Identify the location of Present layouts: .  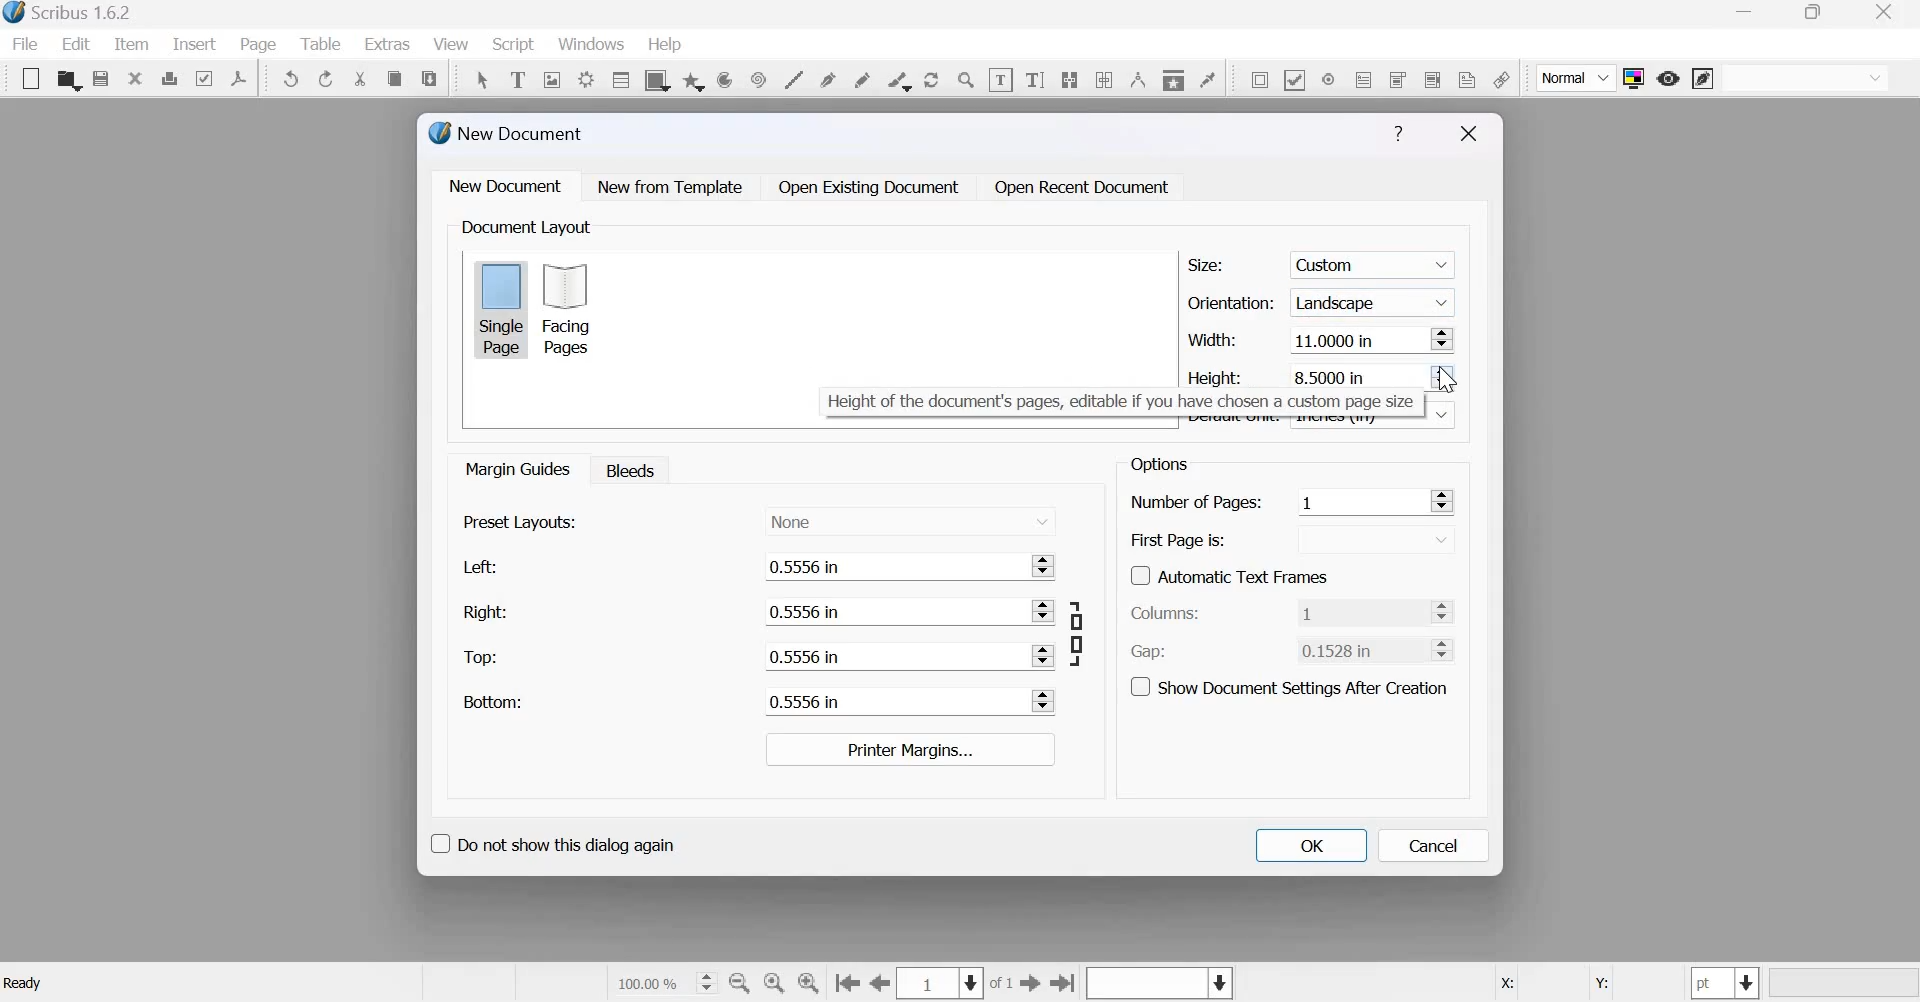
(521, 521).